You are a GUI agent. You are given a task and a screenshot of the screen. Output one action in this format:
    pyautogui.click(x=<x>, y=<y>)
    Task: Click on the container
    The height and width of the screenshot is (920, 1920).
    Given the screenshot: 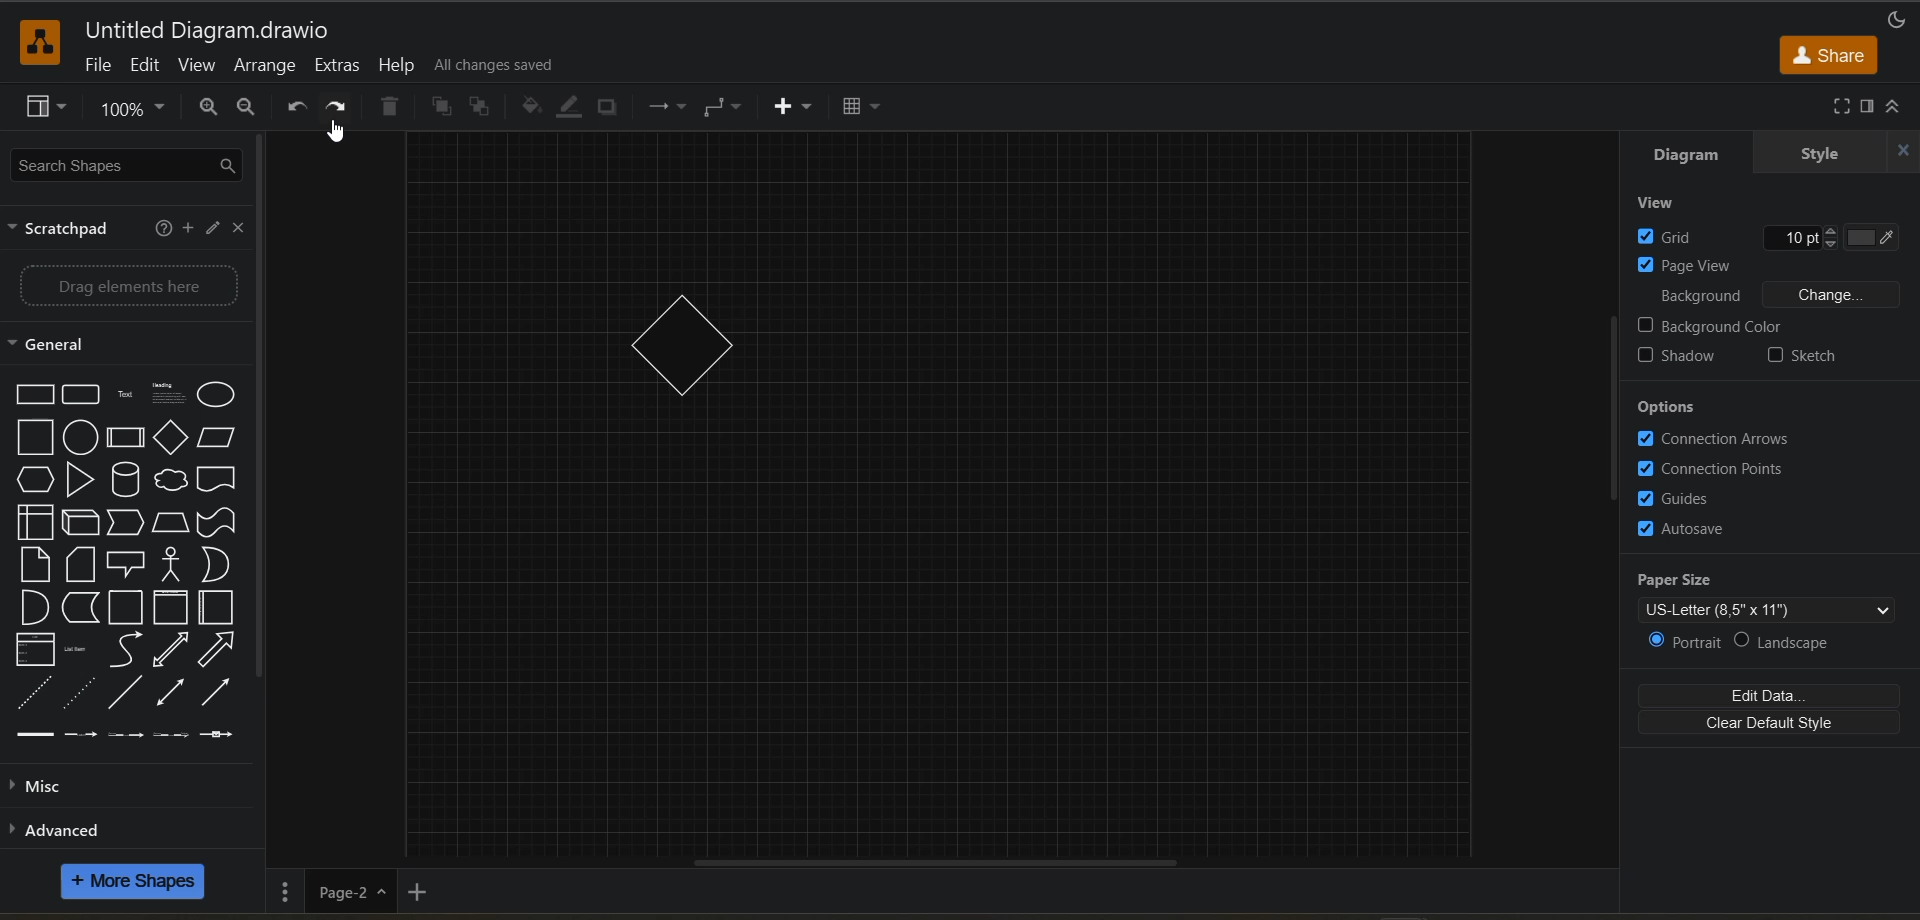 What is the action you would take?
    pyautogui.click(x=124, y=609)
    